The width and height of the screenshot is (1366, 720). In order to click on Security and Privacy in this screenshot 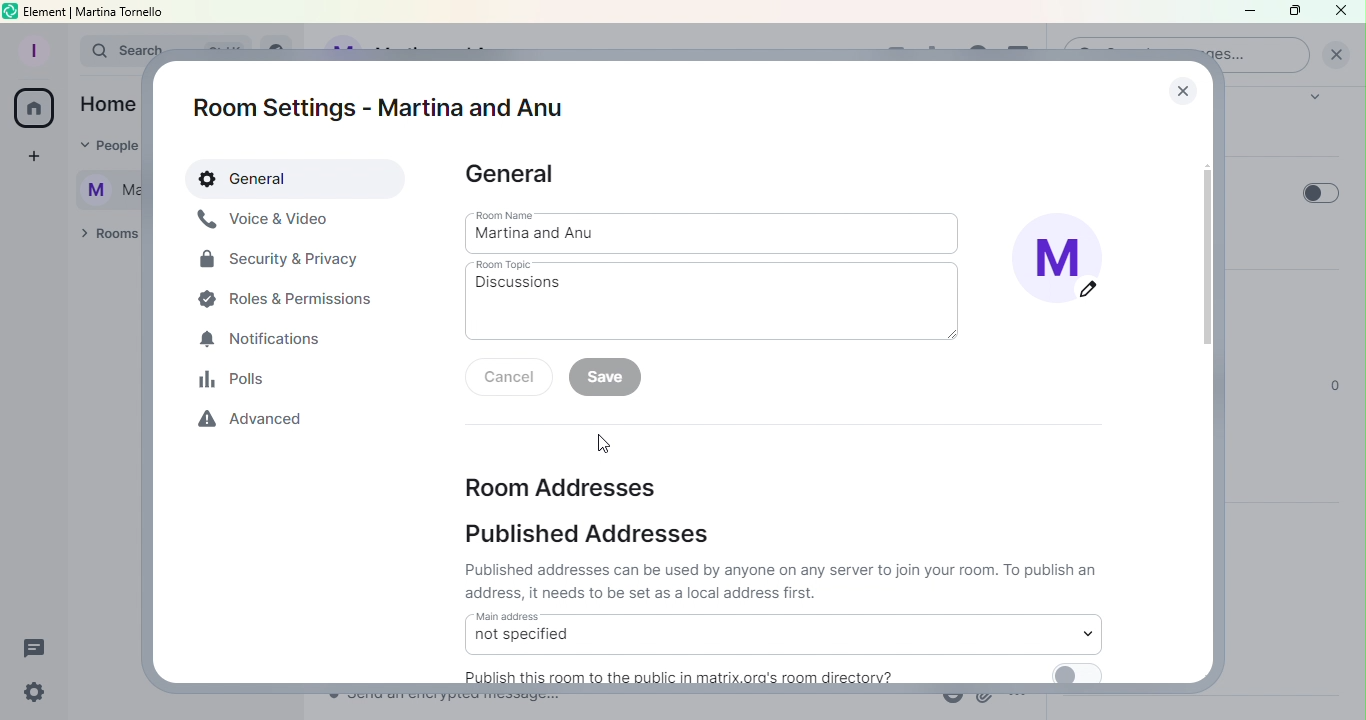, I will do `click(280, 263)`.